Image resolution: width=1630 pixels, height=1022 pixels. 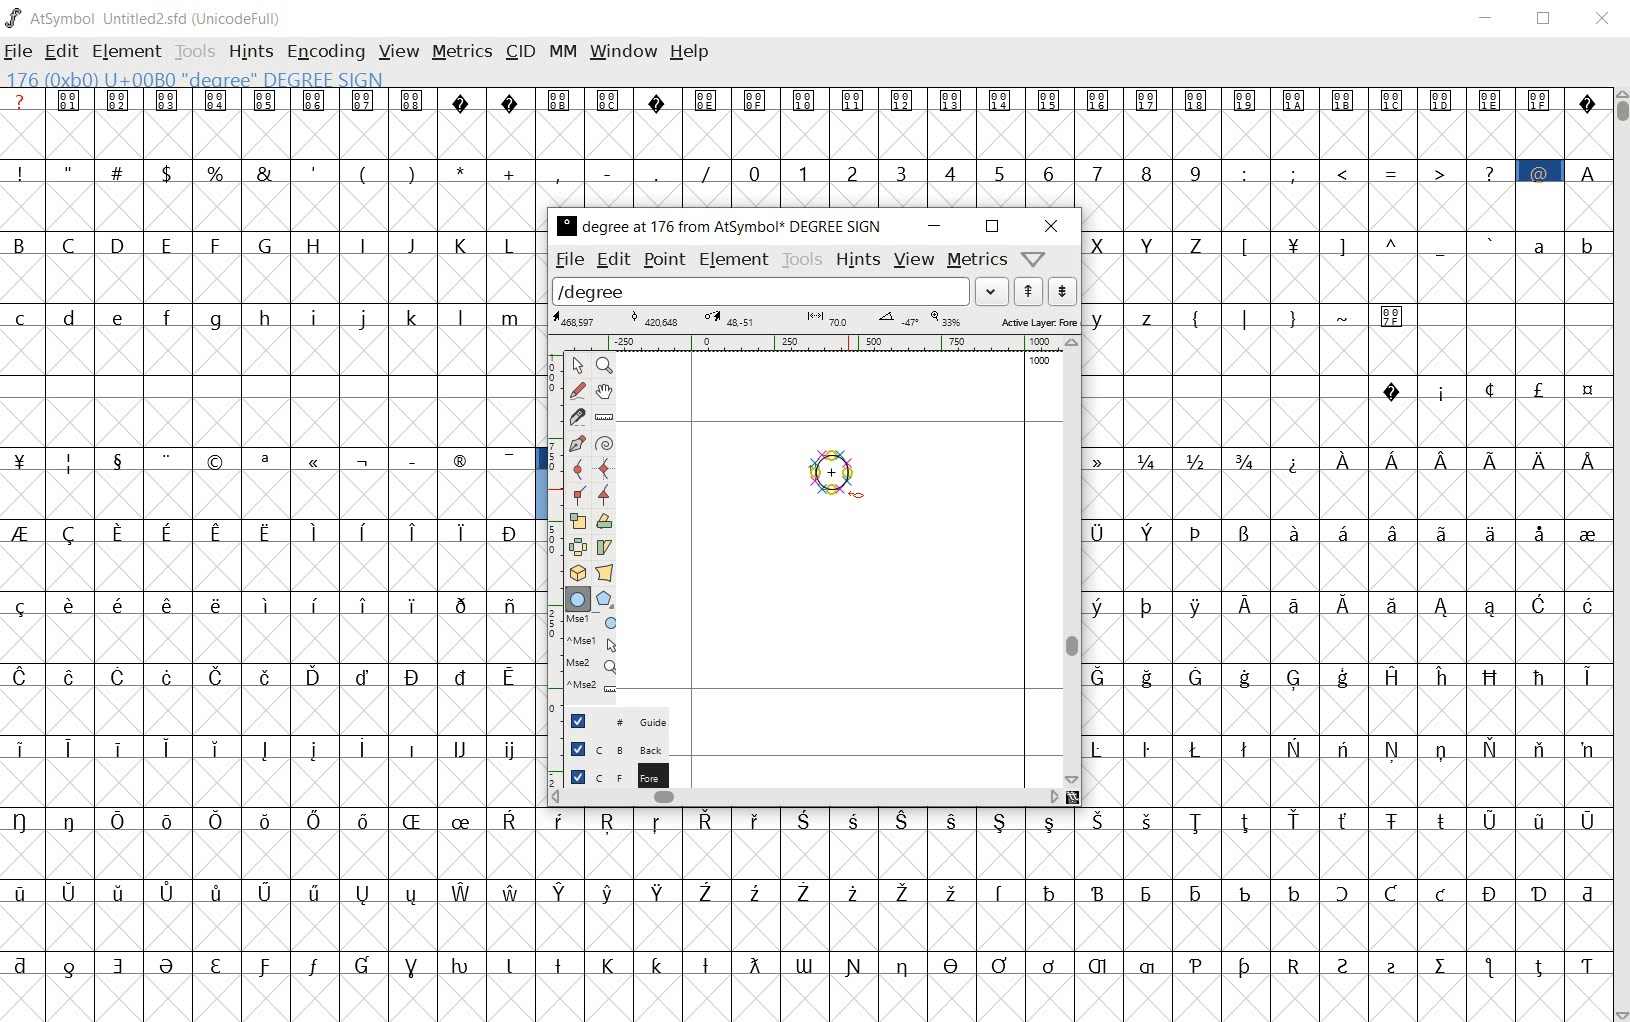 What do you see at coordinates (992, 228) in the screenshot?
I see `restore down` at bounding box center [992, 228].